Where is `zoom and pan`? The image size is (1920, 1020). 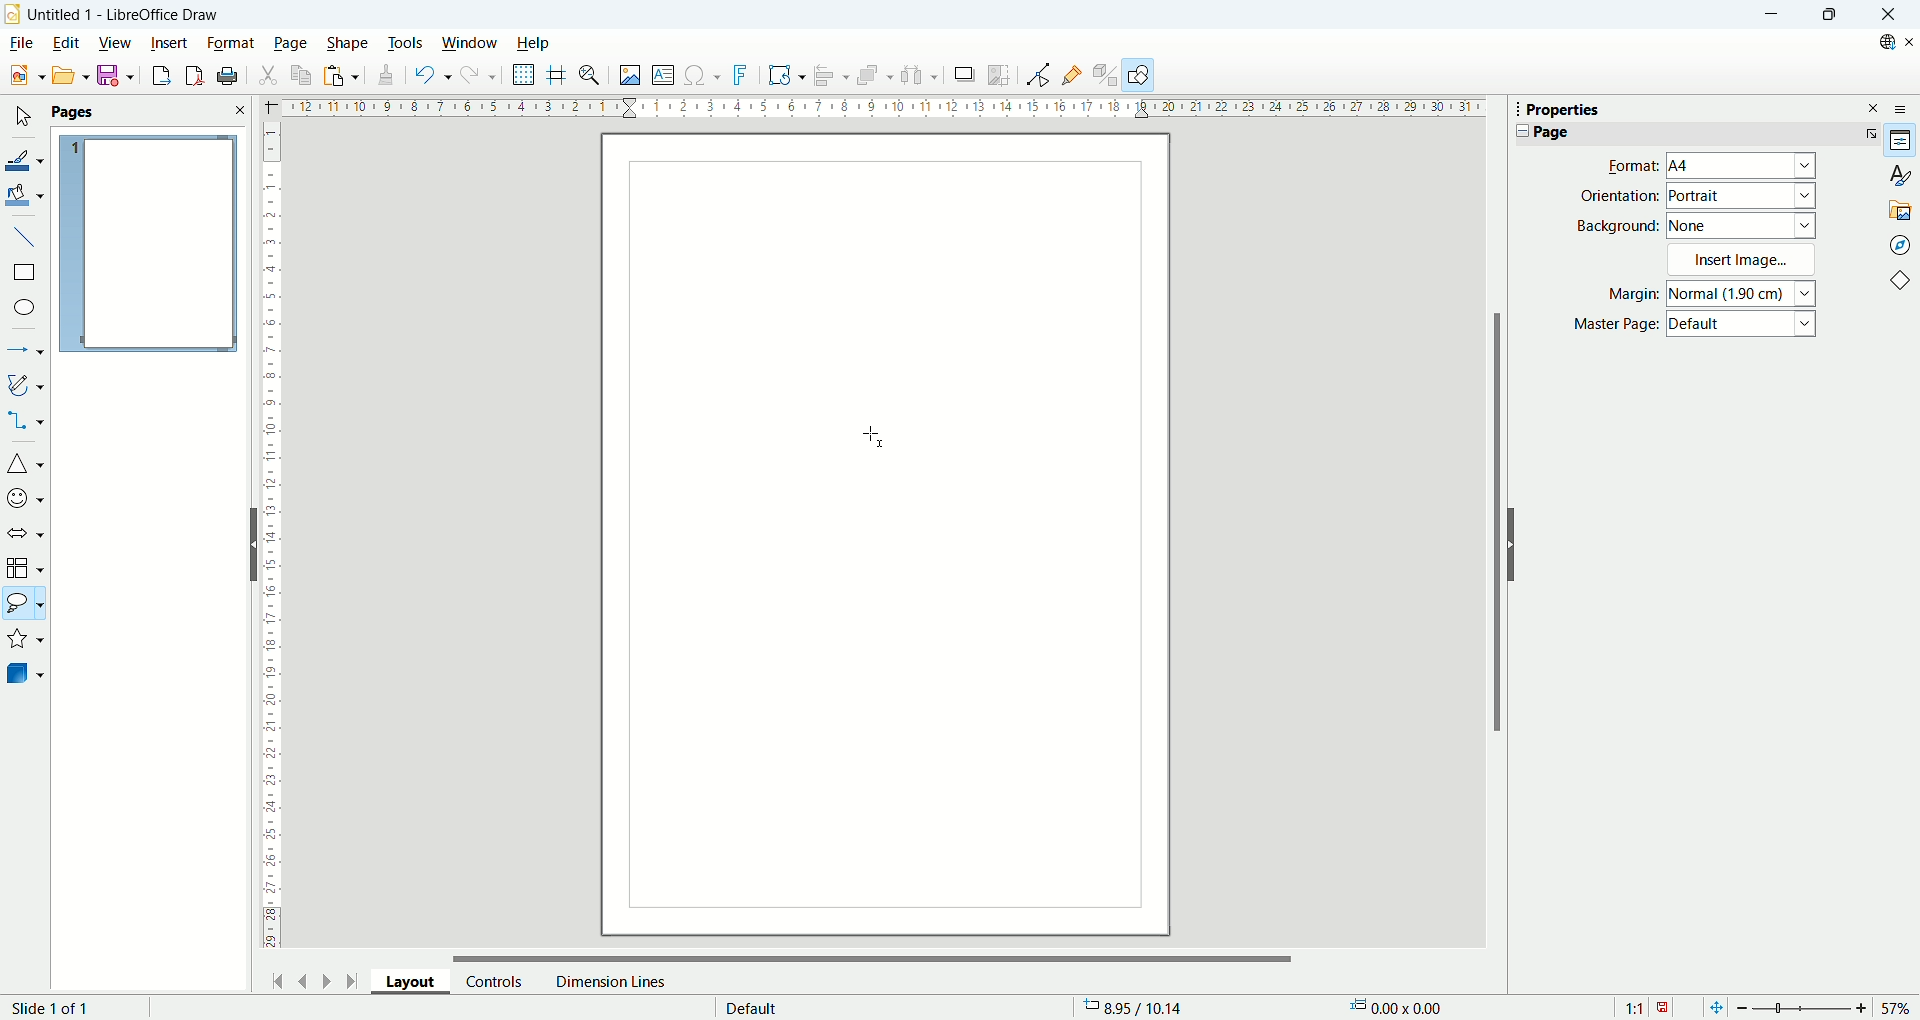 zoom and pan is located at coordinates (591, 77).